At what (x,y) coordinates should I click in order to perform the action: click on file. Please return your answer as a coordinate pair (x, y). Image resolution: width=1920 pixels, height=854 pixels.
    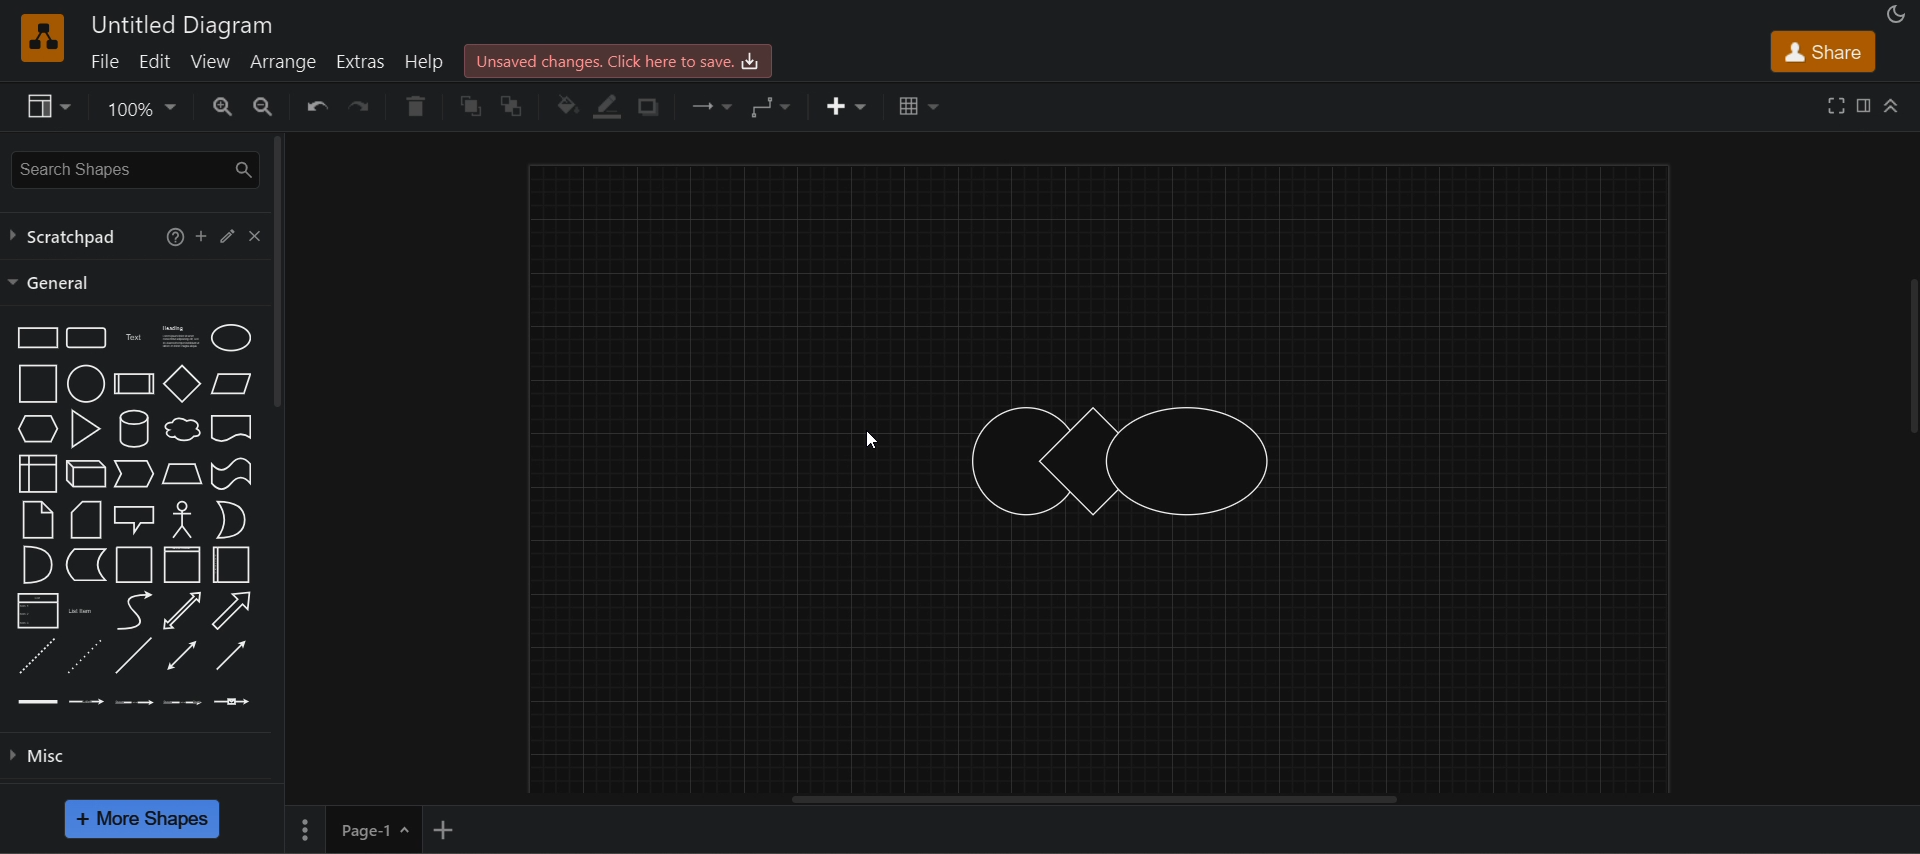
    Looking at the image, I should click on (103, 60).